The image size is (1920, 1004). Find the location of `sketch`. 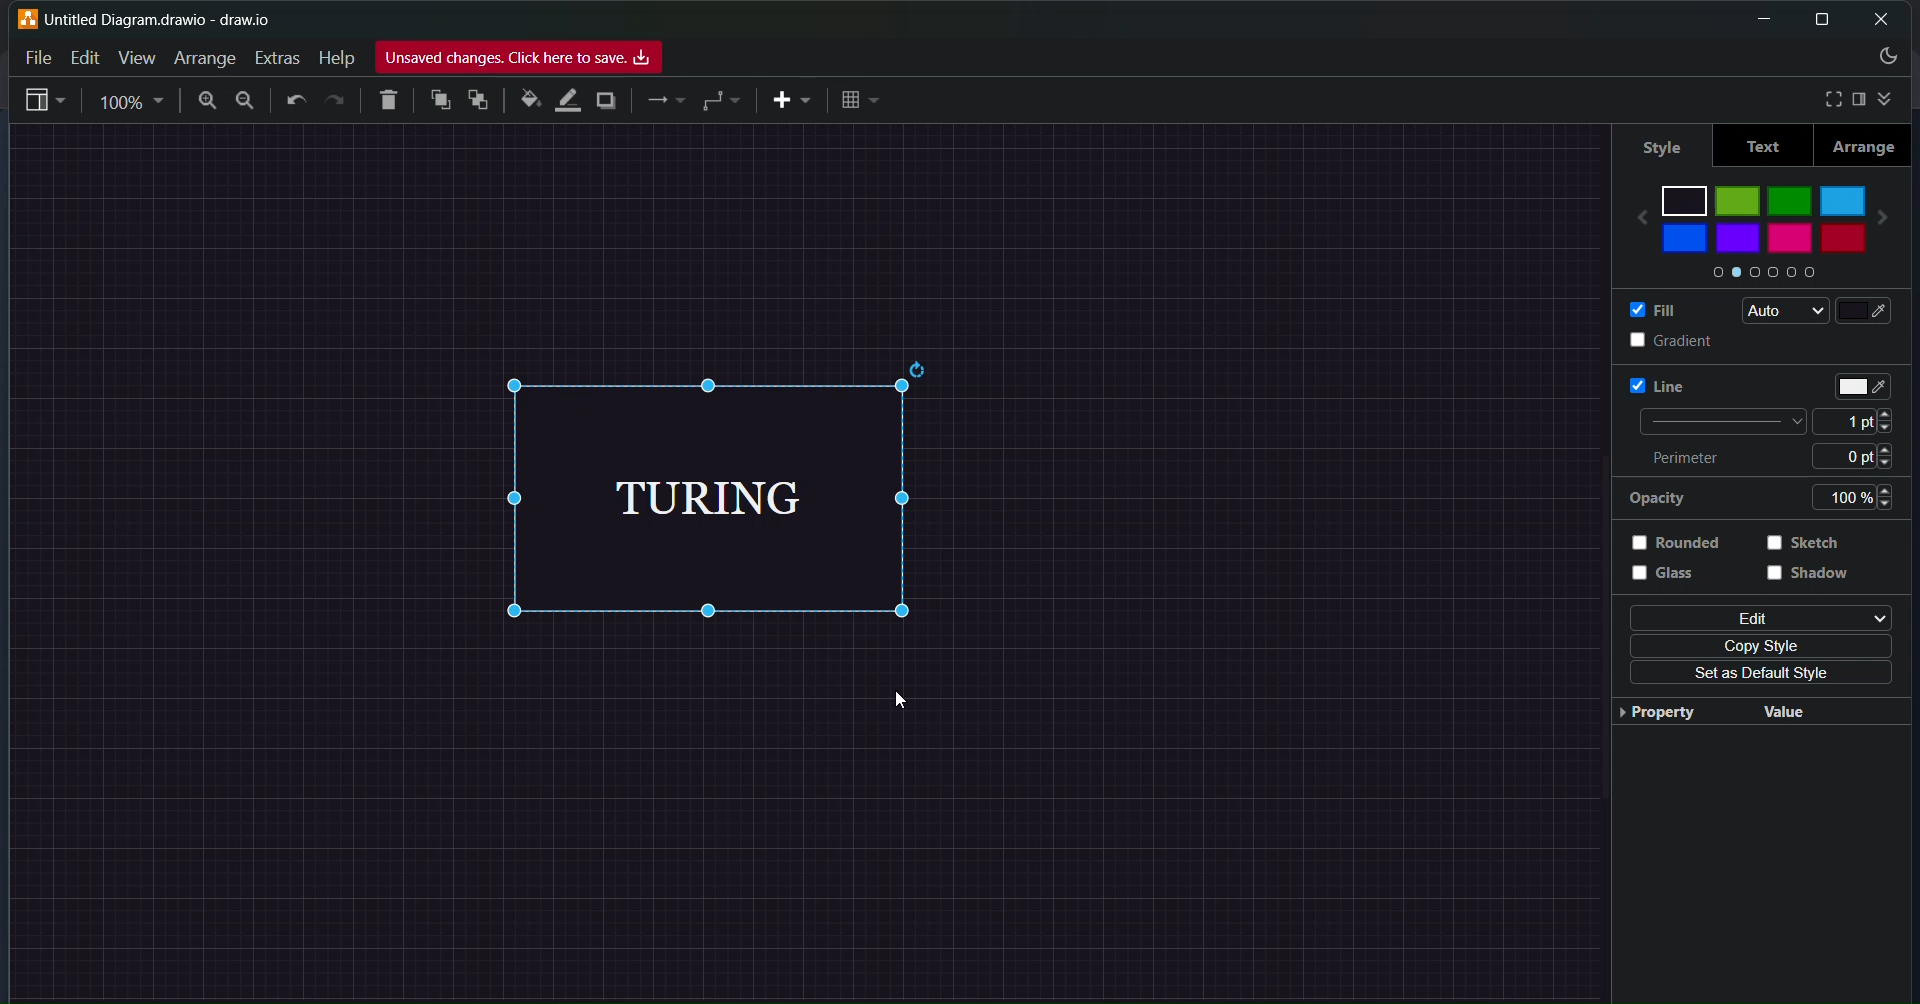

sketch is located at coordinates (1810, 544).